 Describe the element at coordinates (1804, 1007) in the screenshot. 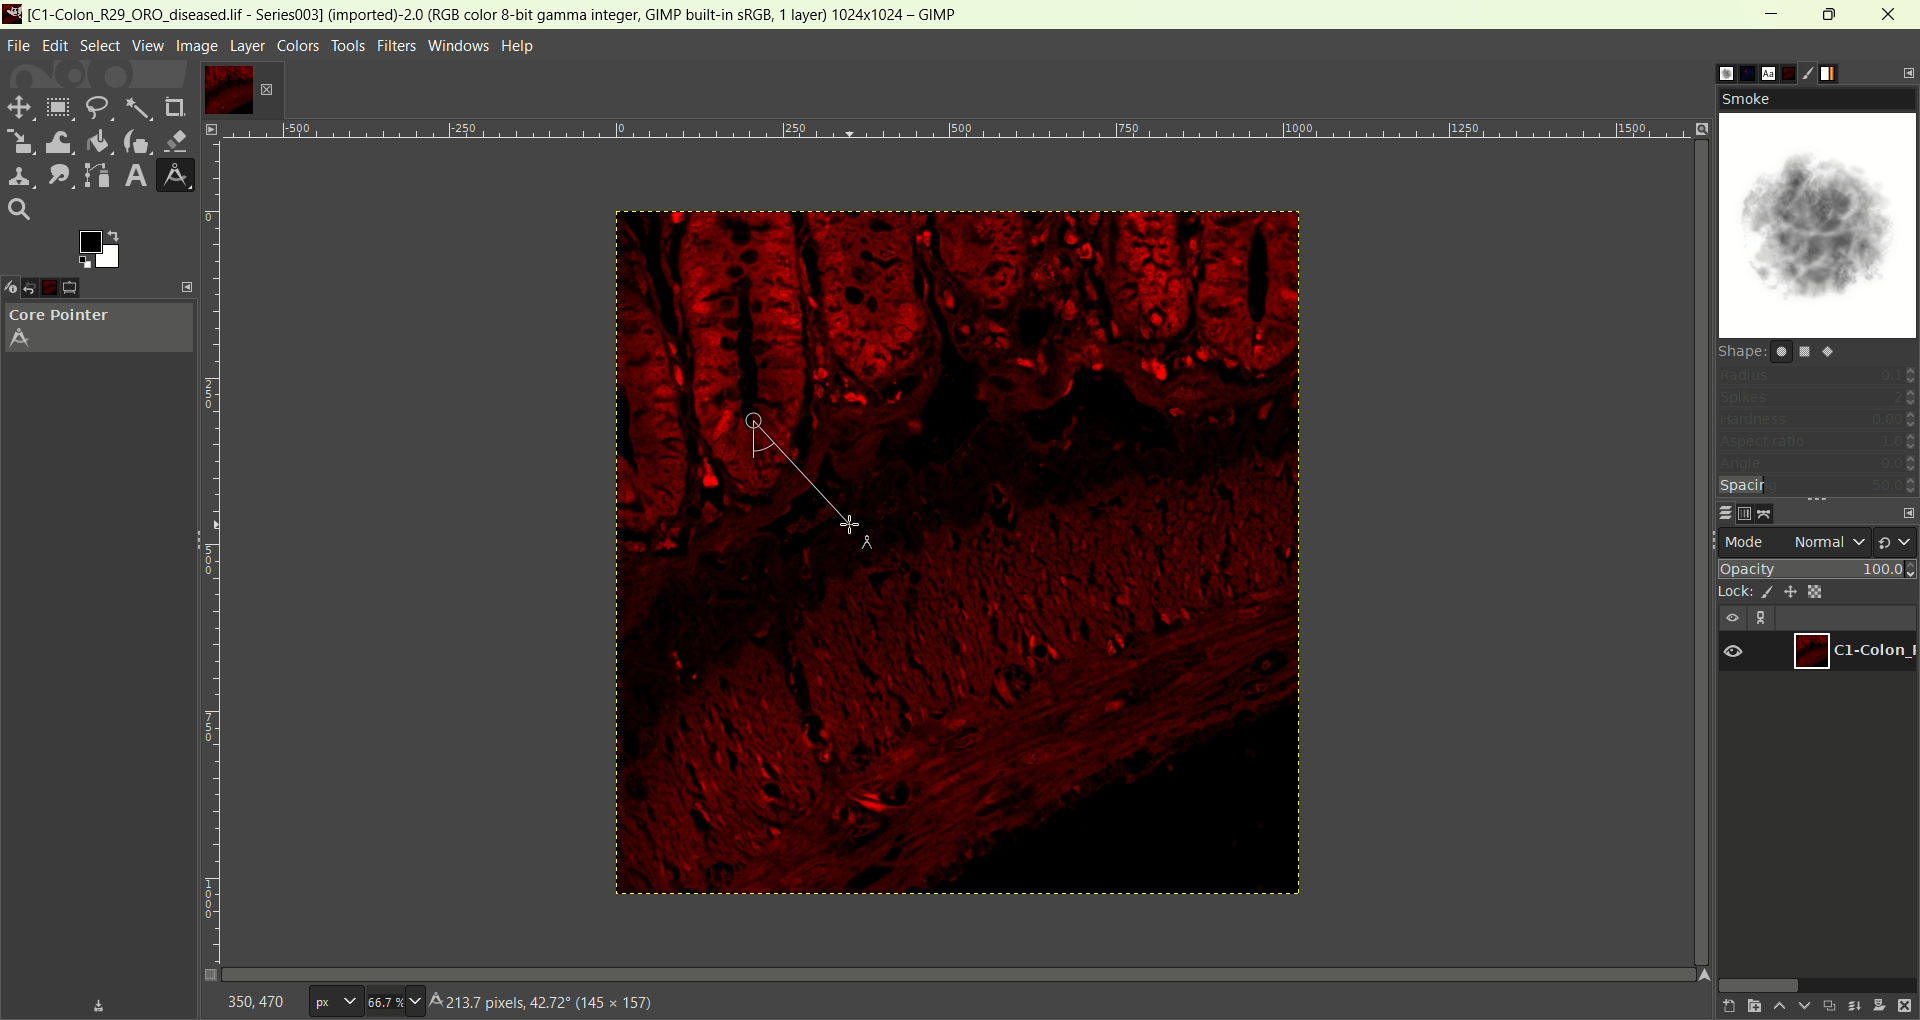

I see `lower this layer one step` at that location.